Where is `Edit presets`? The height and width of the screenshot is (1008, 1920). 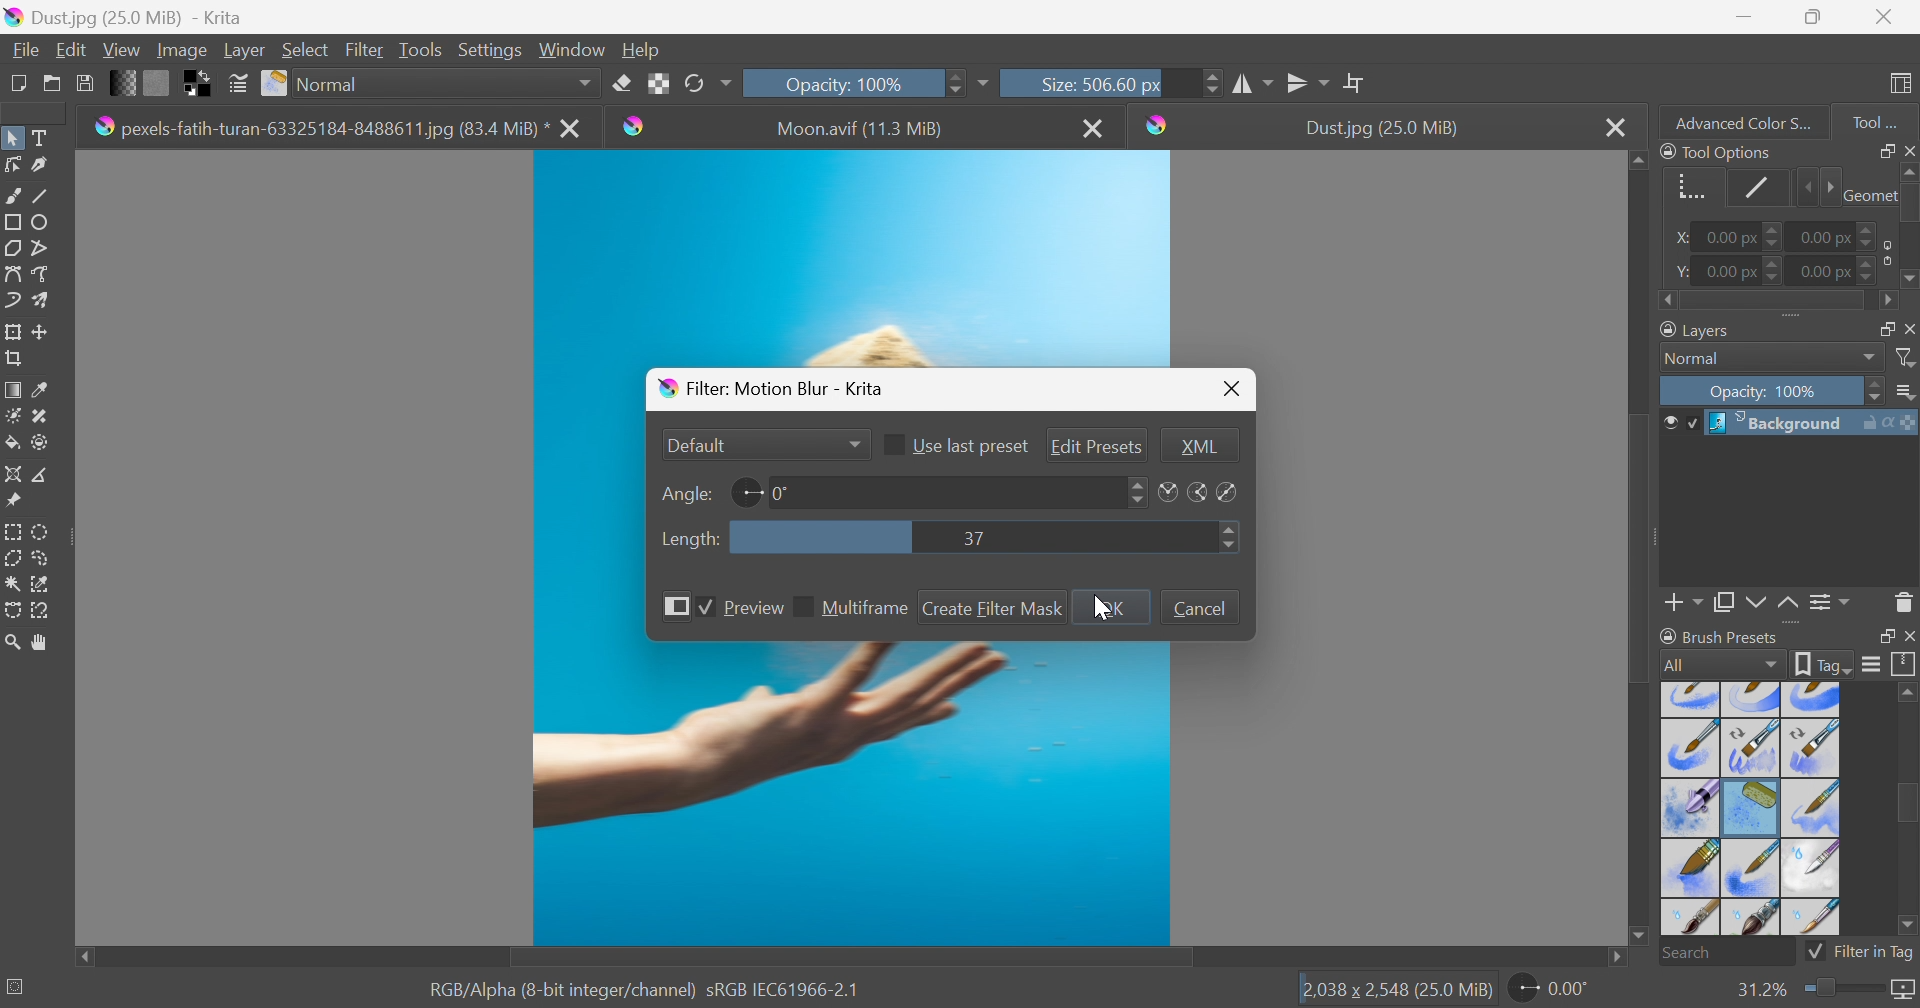
Edit presets is located at coordinates (1097, 448).